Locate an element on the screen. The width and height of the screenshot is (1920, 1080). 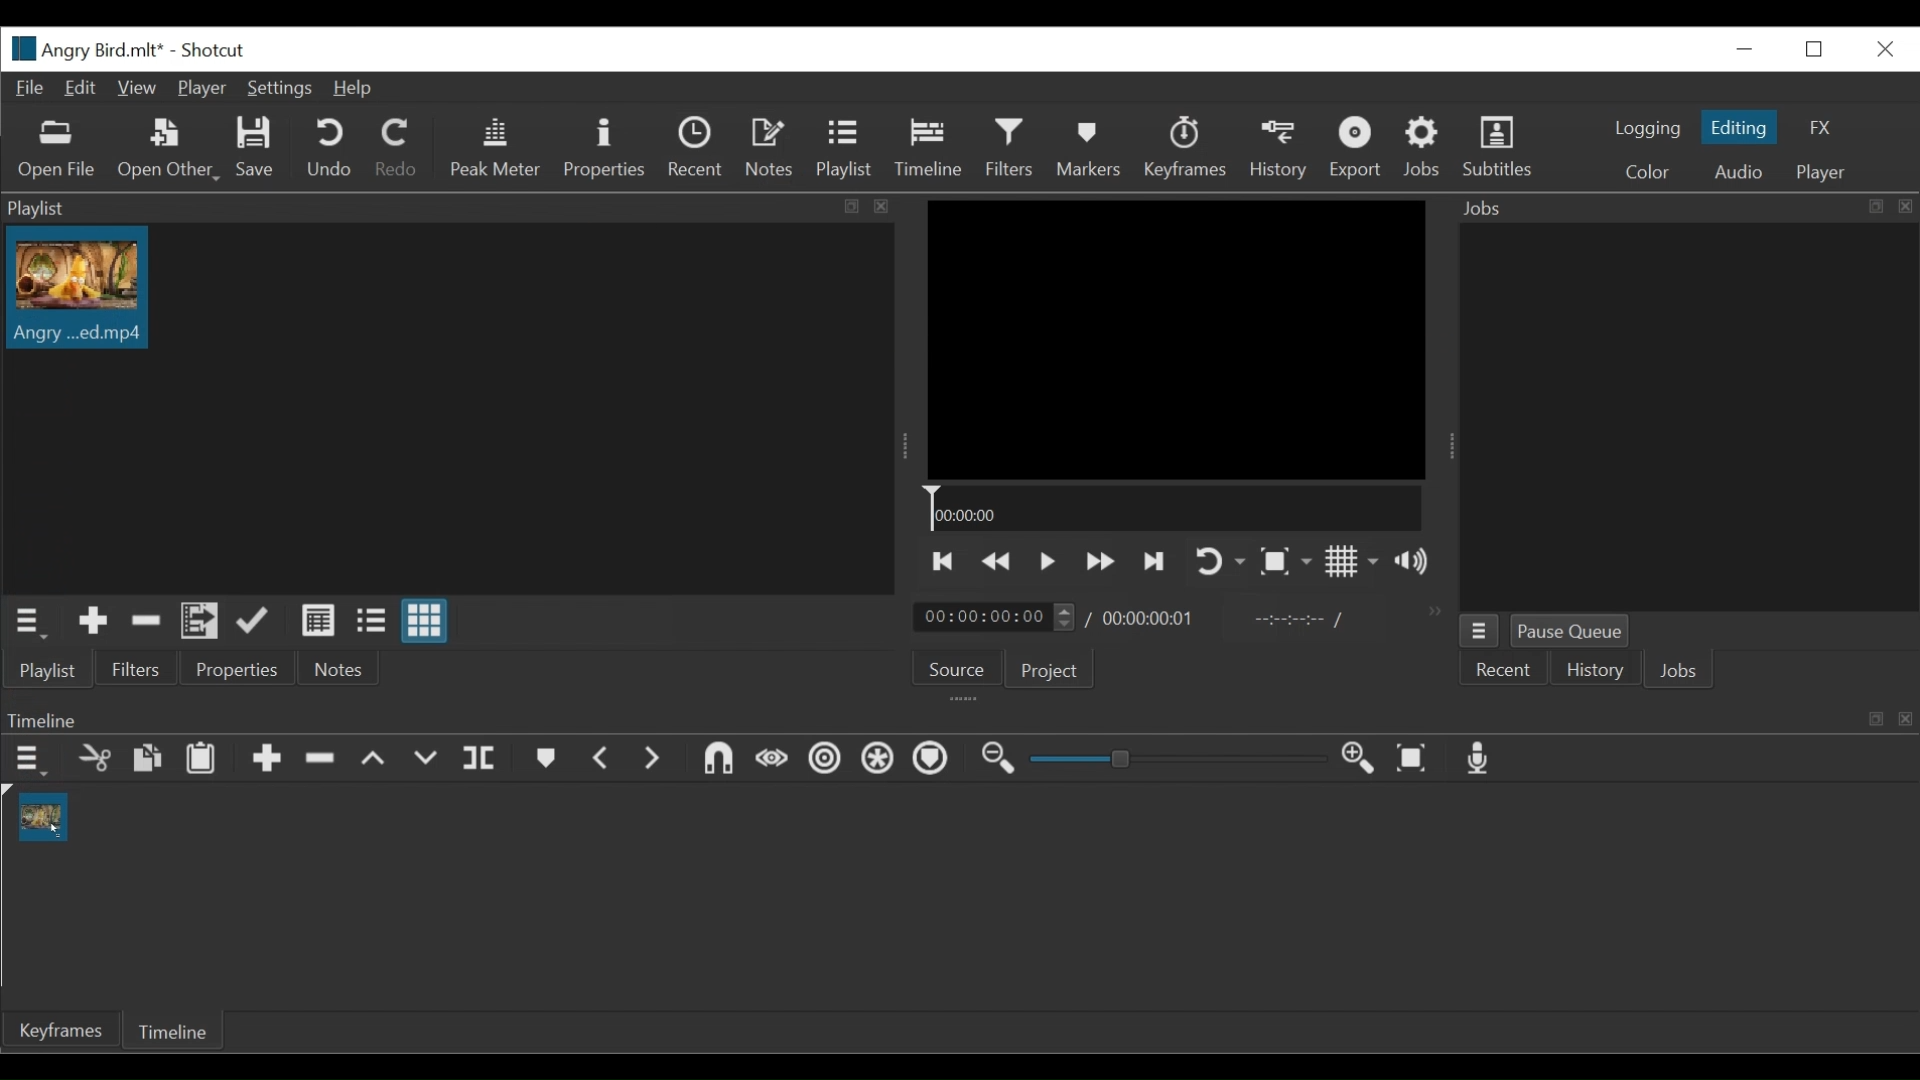
History is located at coordinates (1595, 672).